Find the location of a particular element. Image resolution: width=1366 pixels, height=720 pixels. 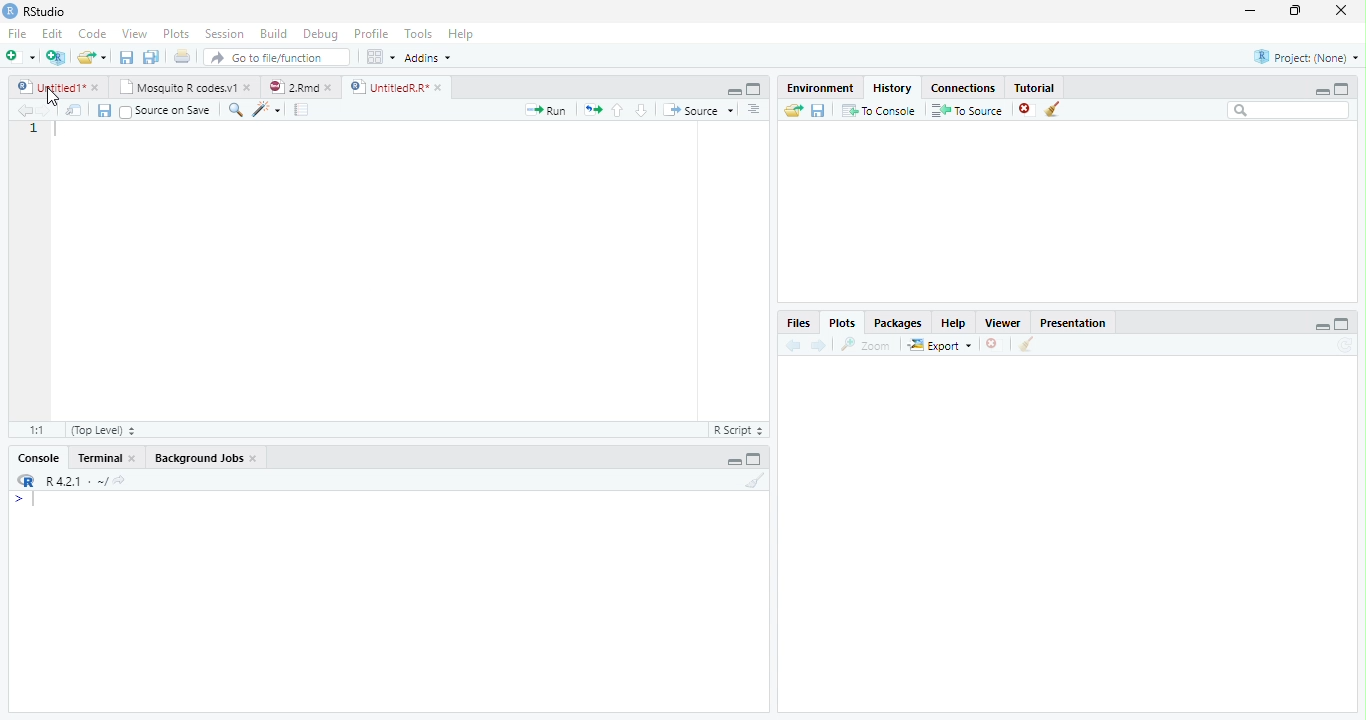

maximize is located at coordinates (1297, 10).